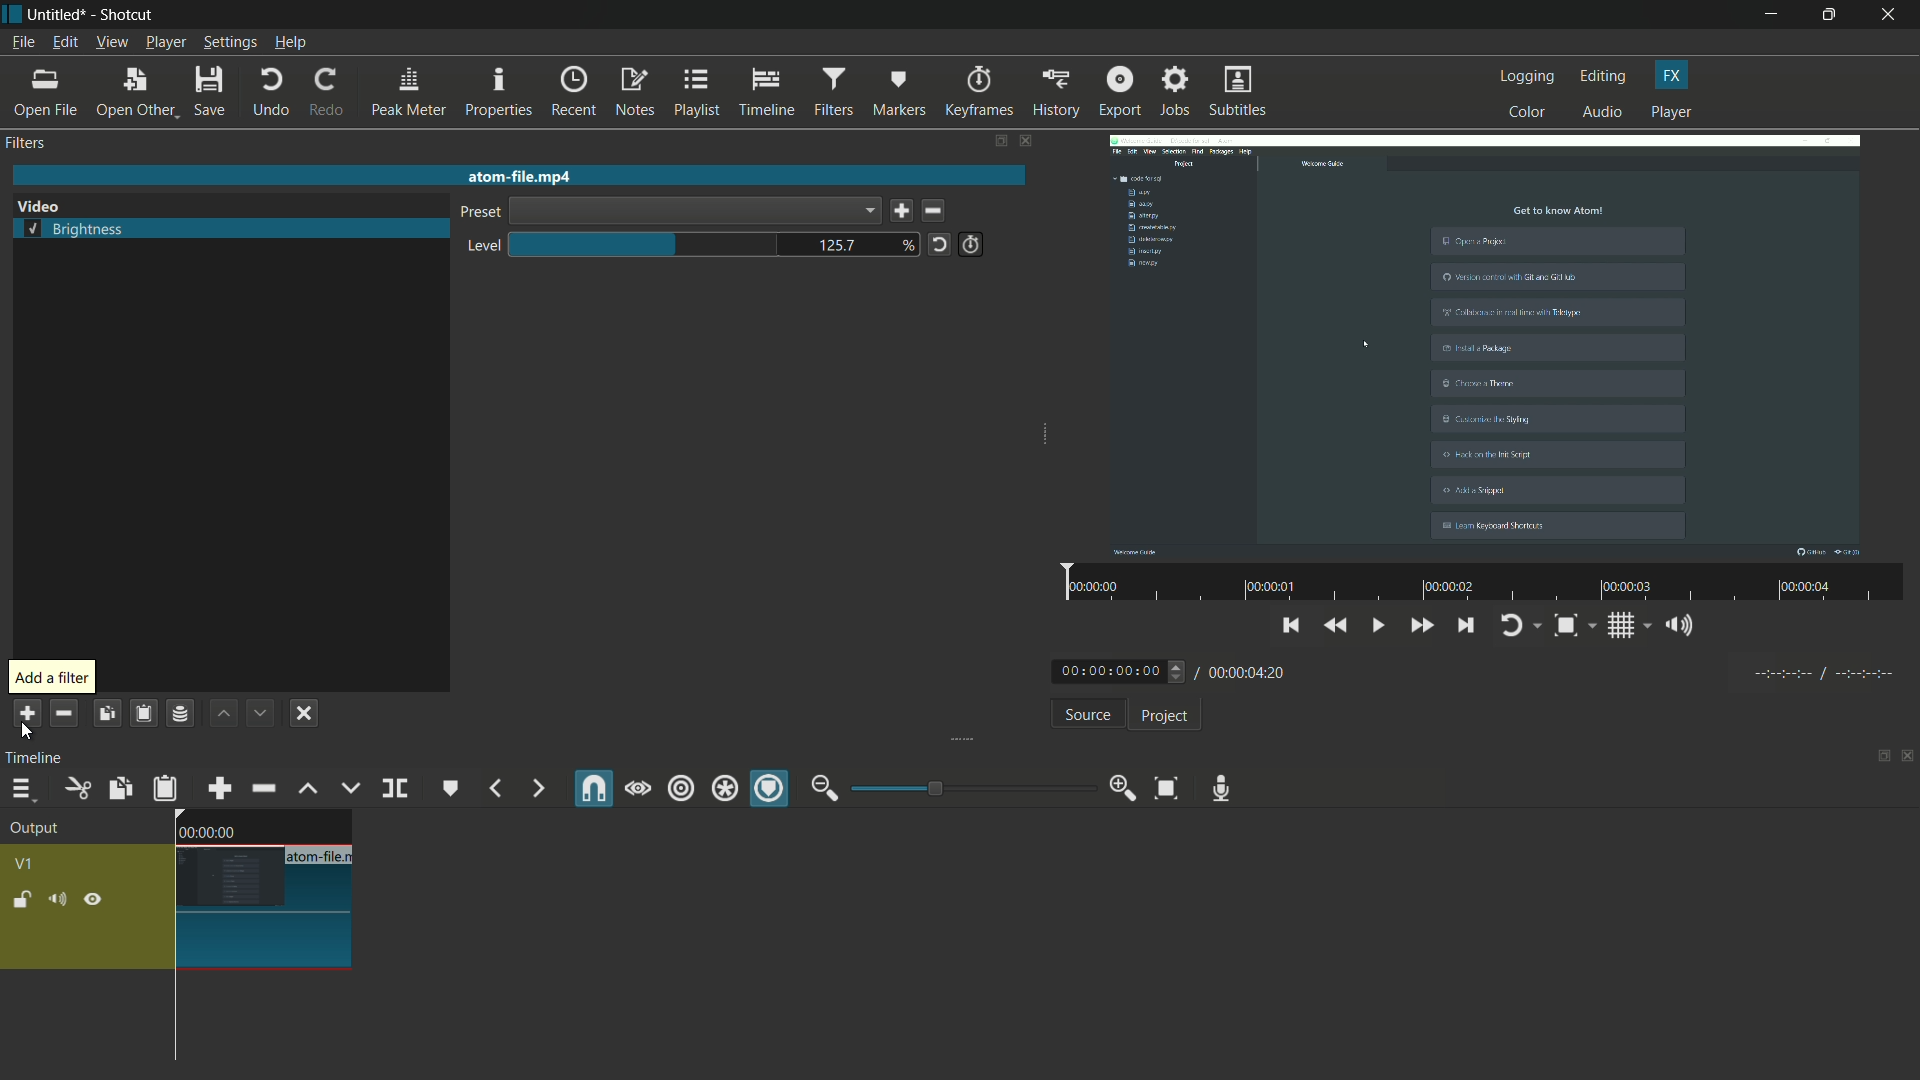 The width and height of the screenshot is (1920, 1080). Describe the element at coordinates (28, 143) in the screenshot. I see `filters` at that location.